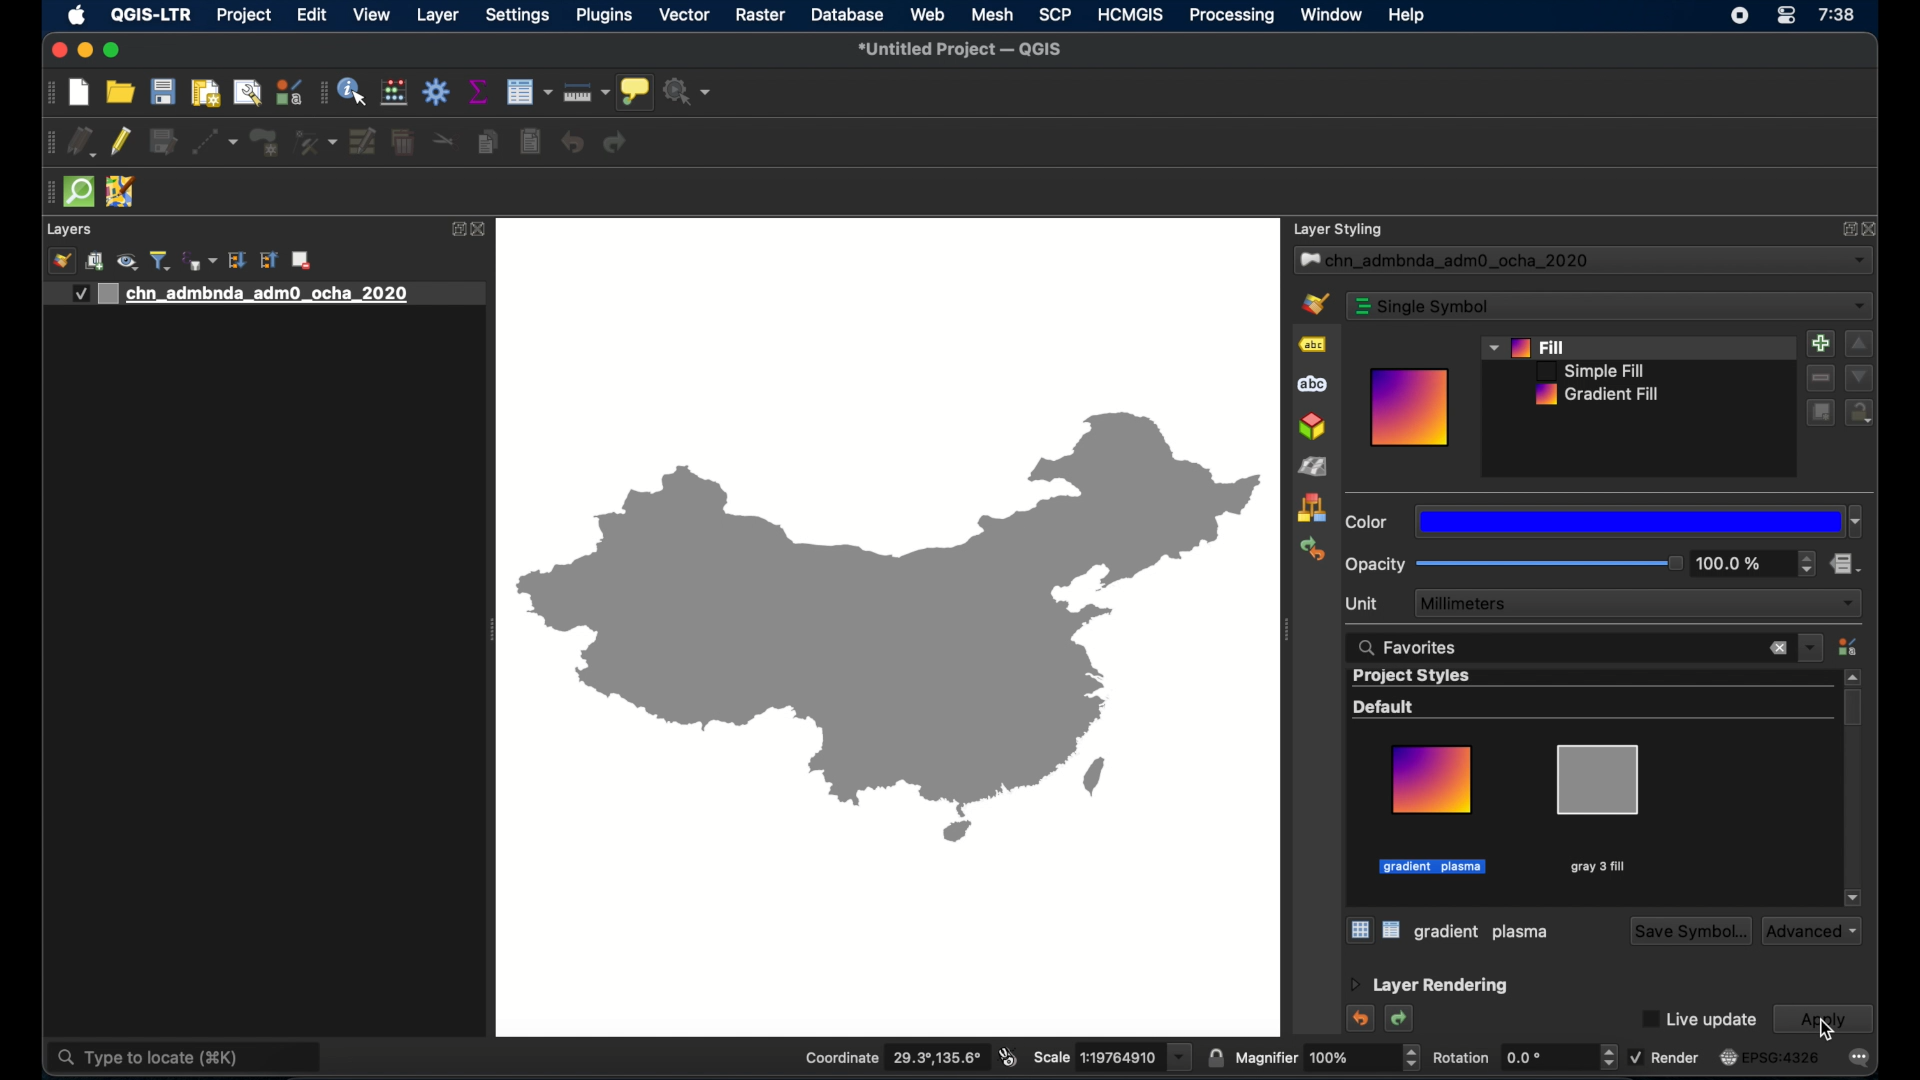 The image size is (1920, 1080). I want to click on filter legend, so click(161, 260).